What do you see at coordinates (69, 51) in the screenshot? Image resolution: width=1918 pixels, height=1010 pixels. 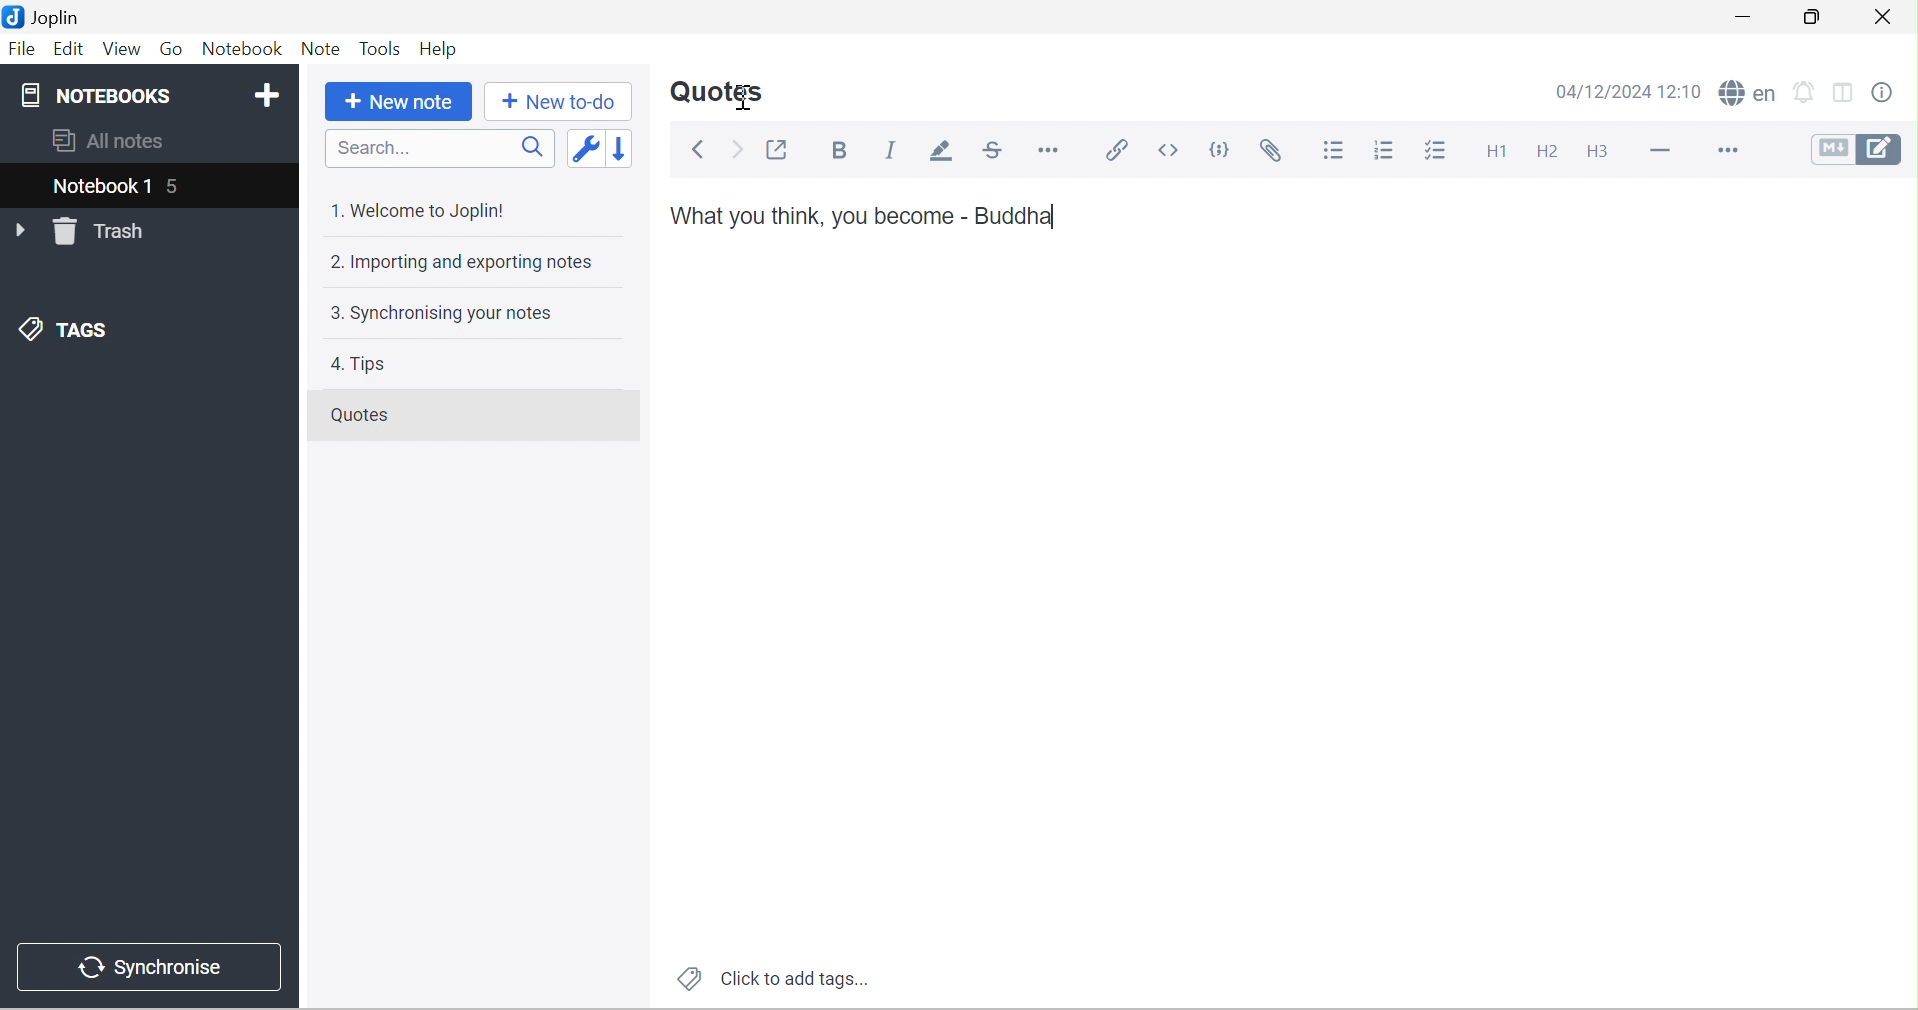 I see `Edit` at bounding box center [69, 51].